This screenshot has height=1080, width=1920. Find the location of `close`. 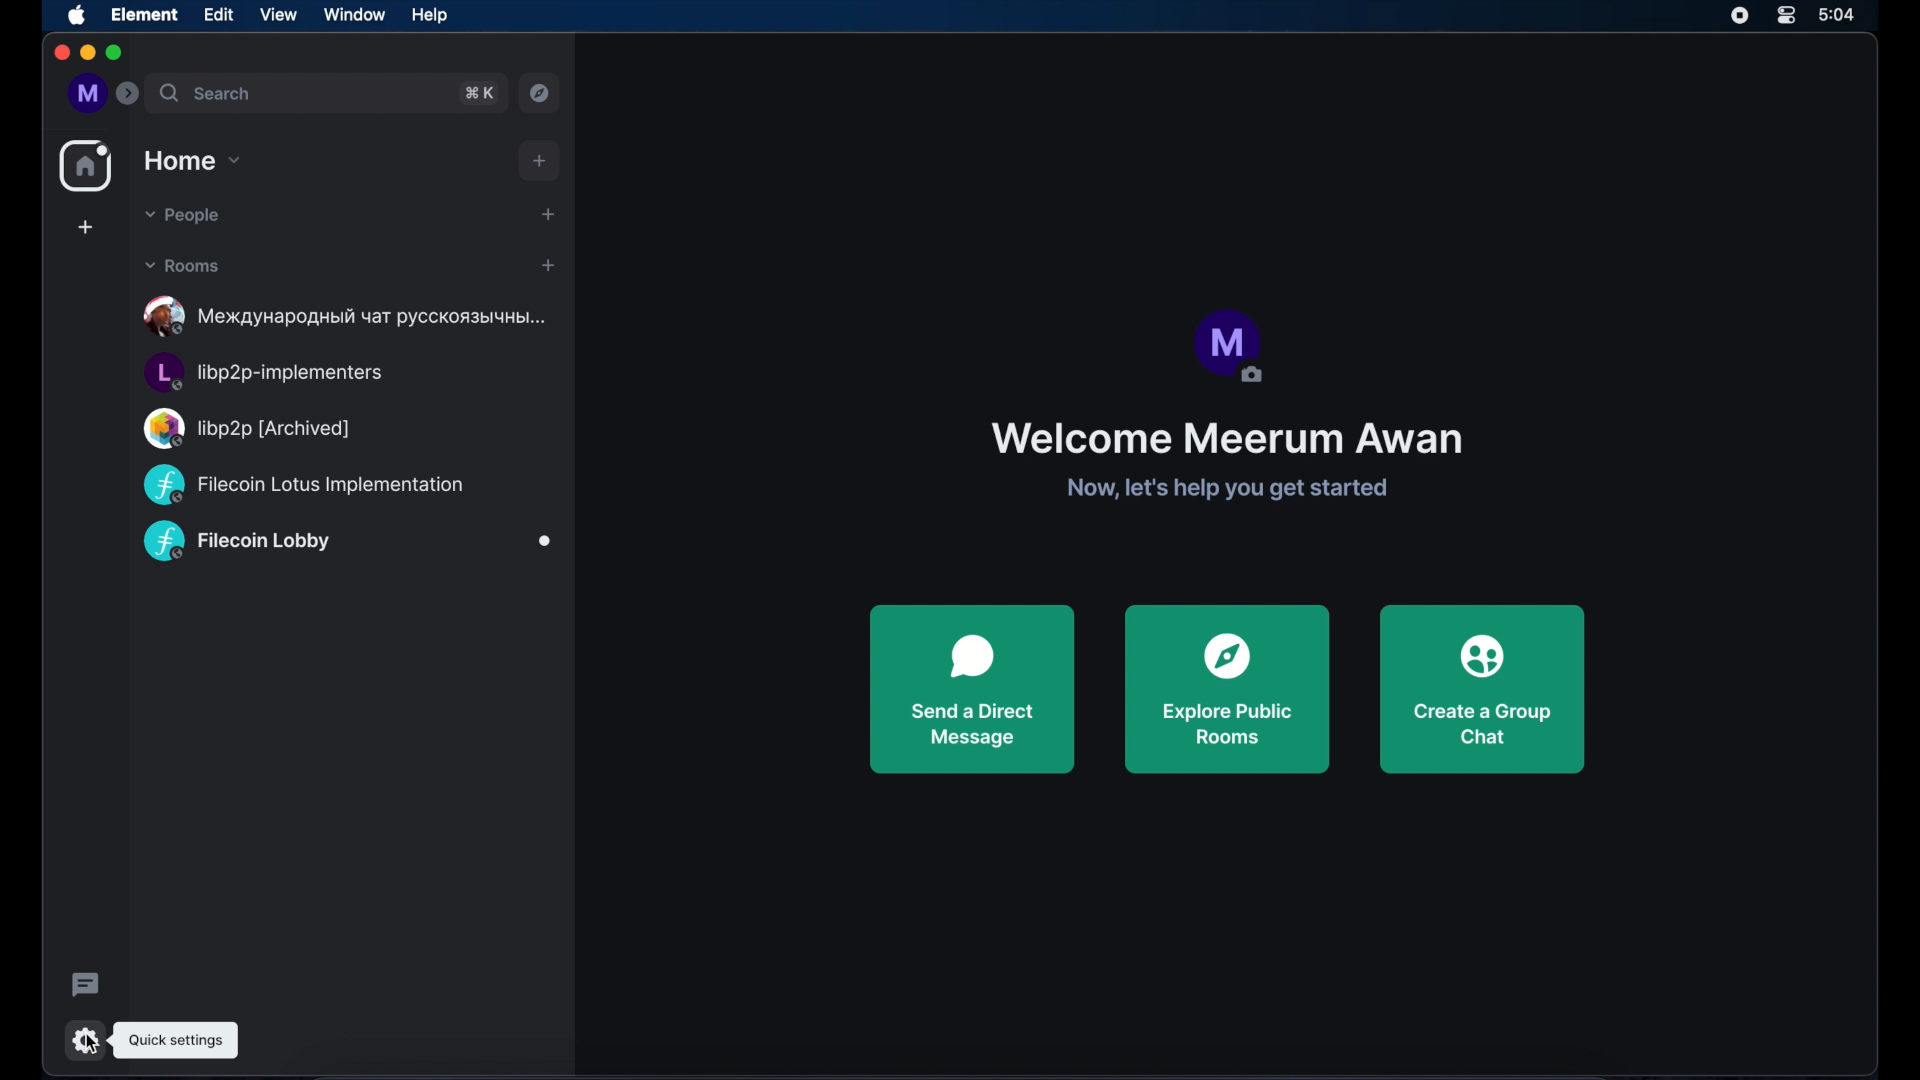

close is located at coordinates (60, 53).